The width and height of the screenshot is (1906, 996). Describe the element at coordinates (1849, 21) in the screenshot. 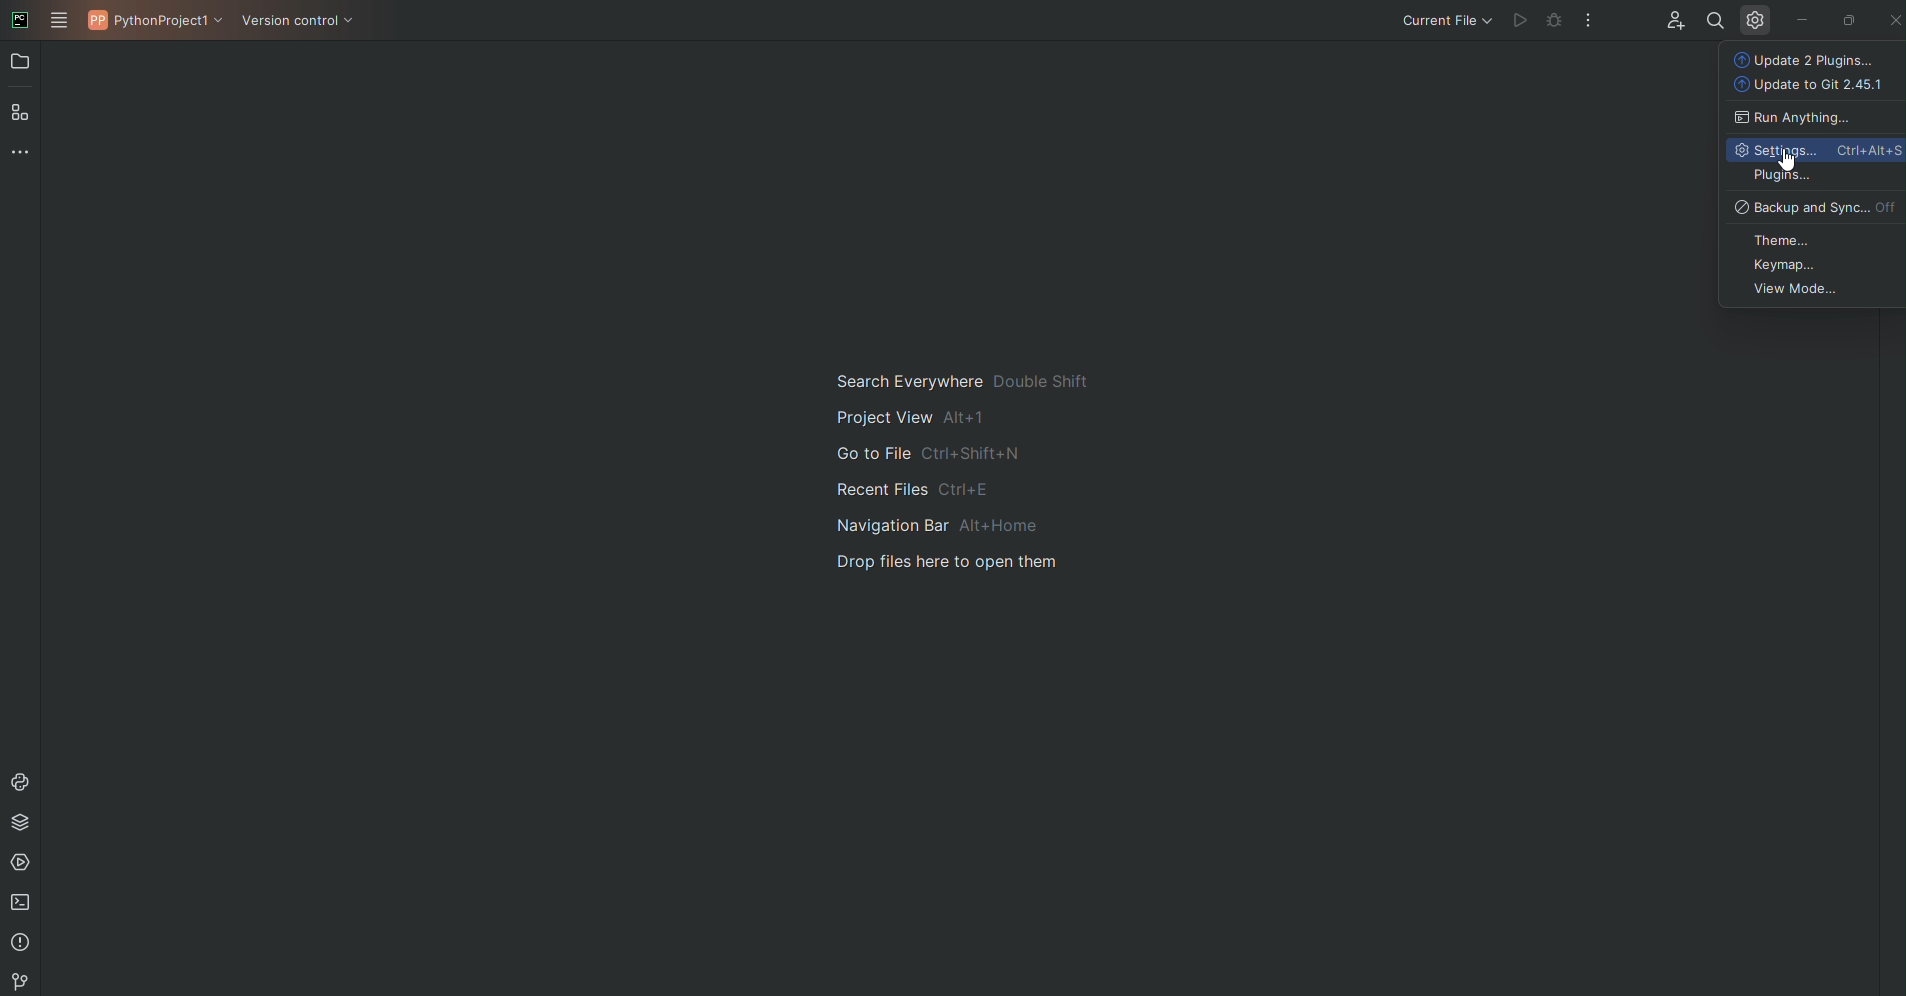

I see `Restore` at that location.